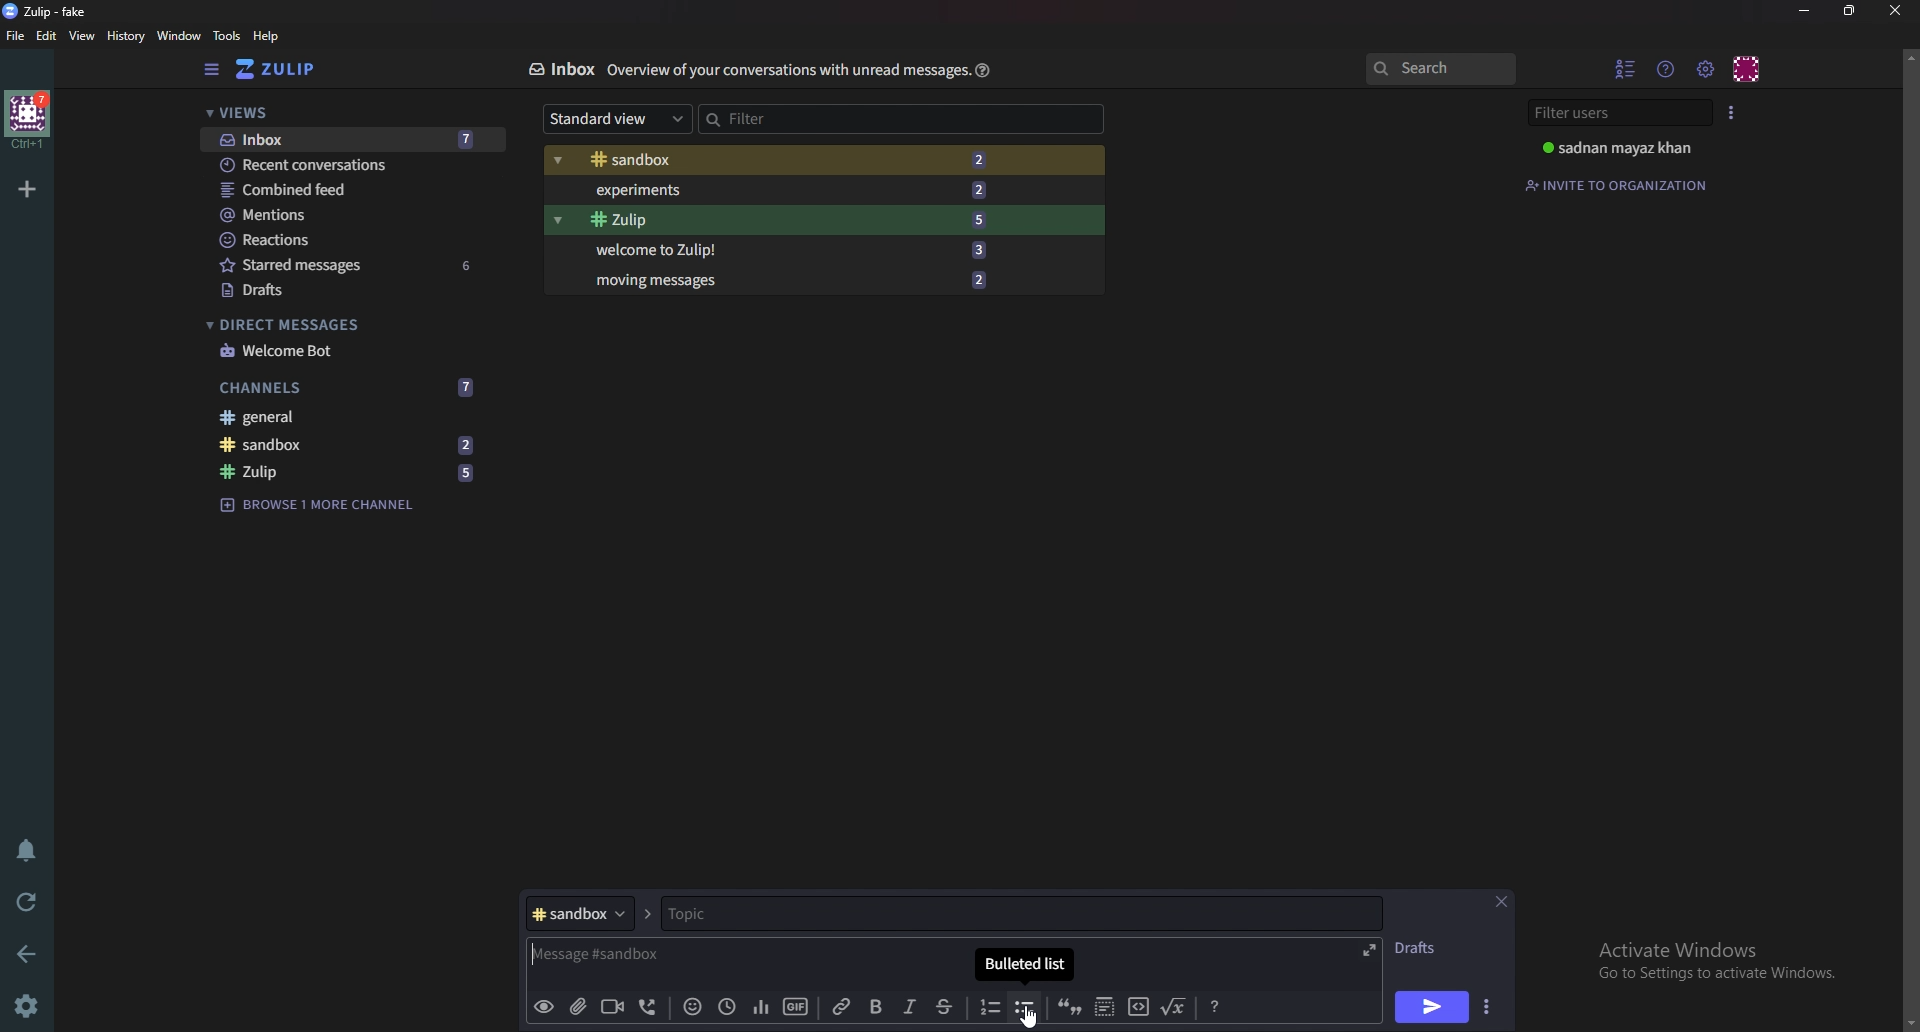  I want to click on Help menu, so click(1667, 68).